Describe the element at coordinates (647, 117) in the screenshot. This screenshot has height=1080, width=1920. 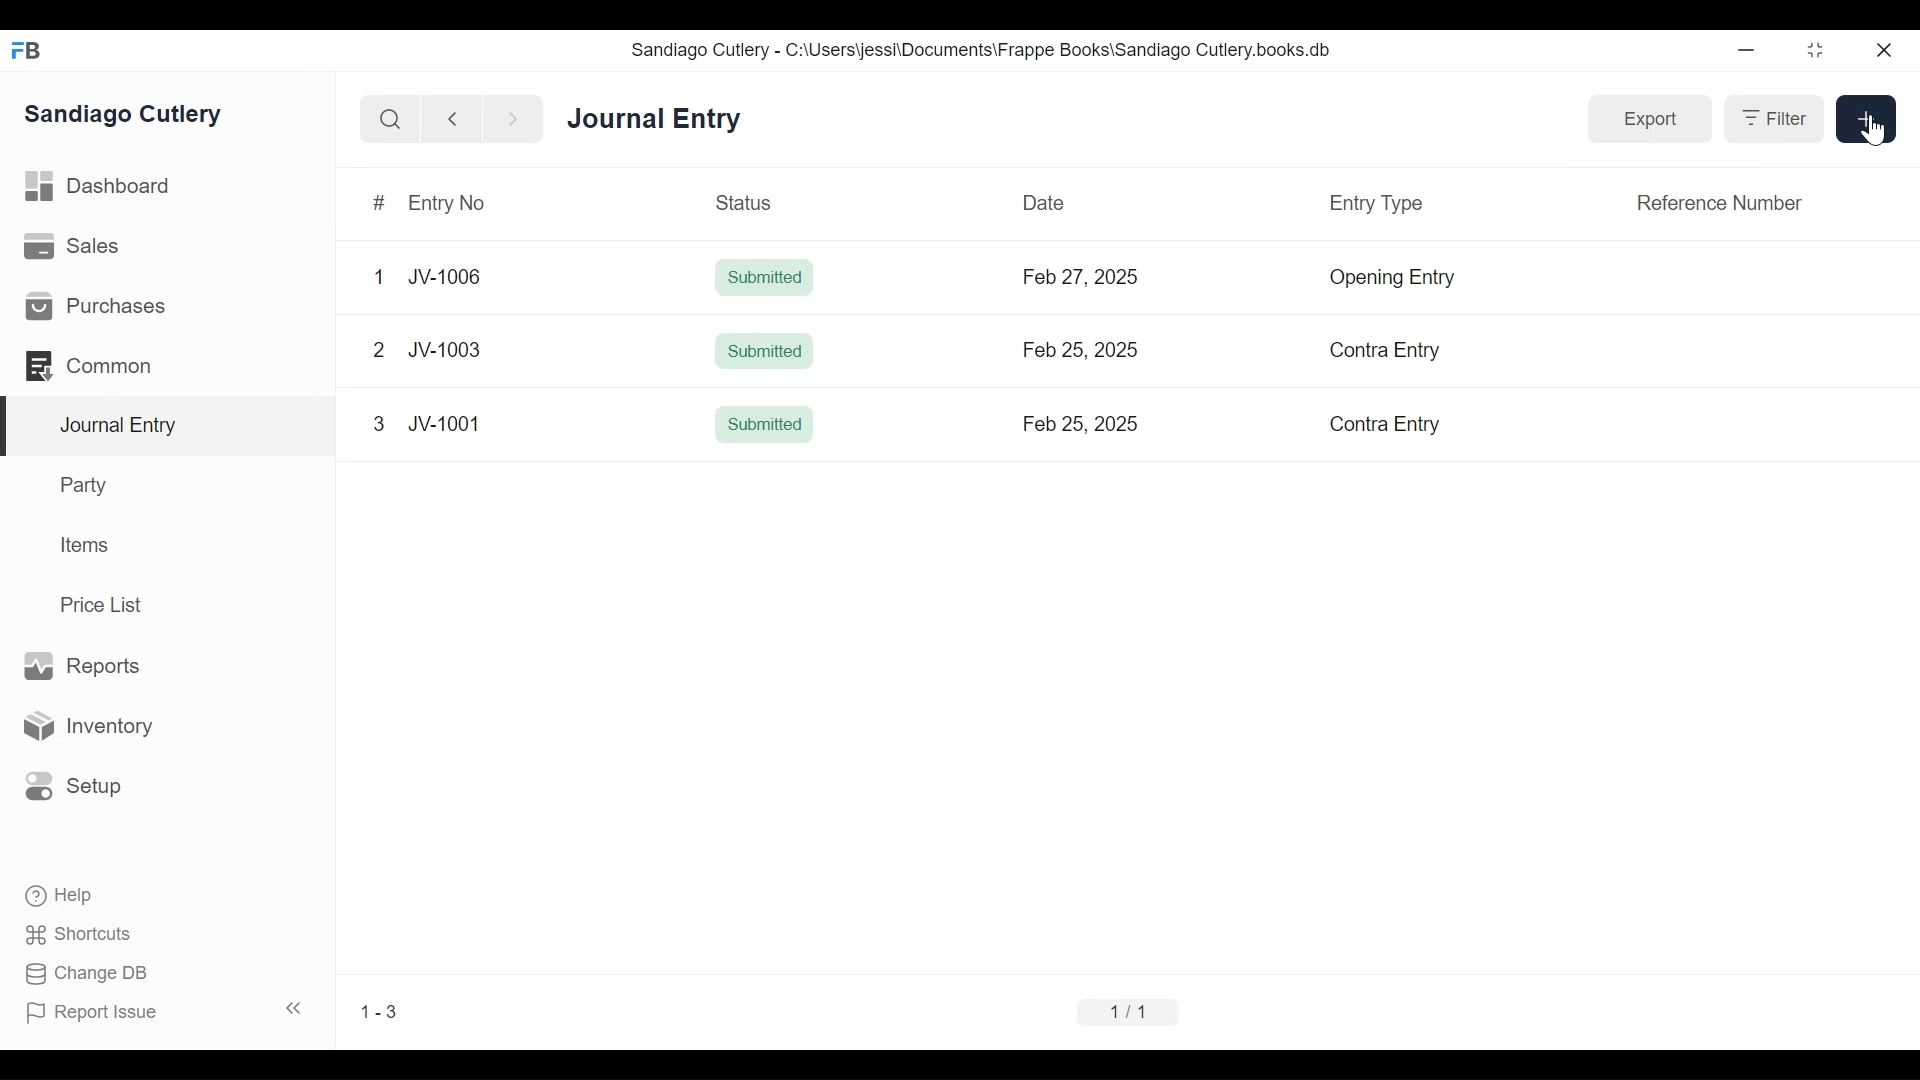
I see `Journal entry` at that location.